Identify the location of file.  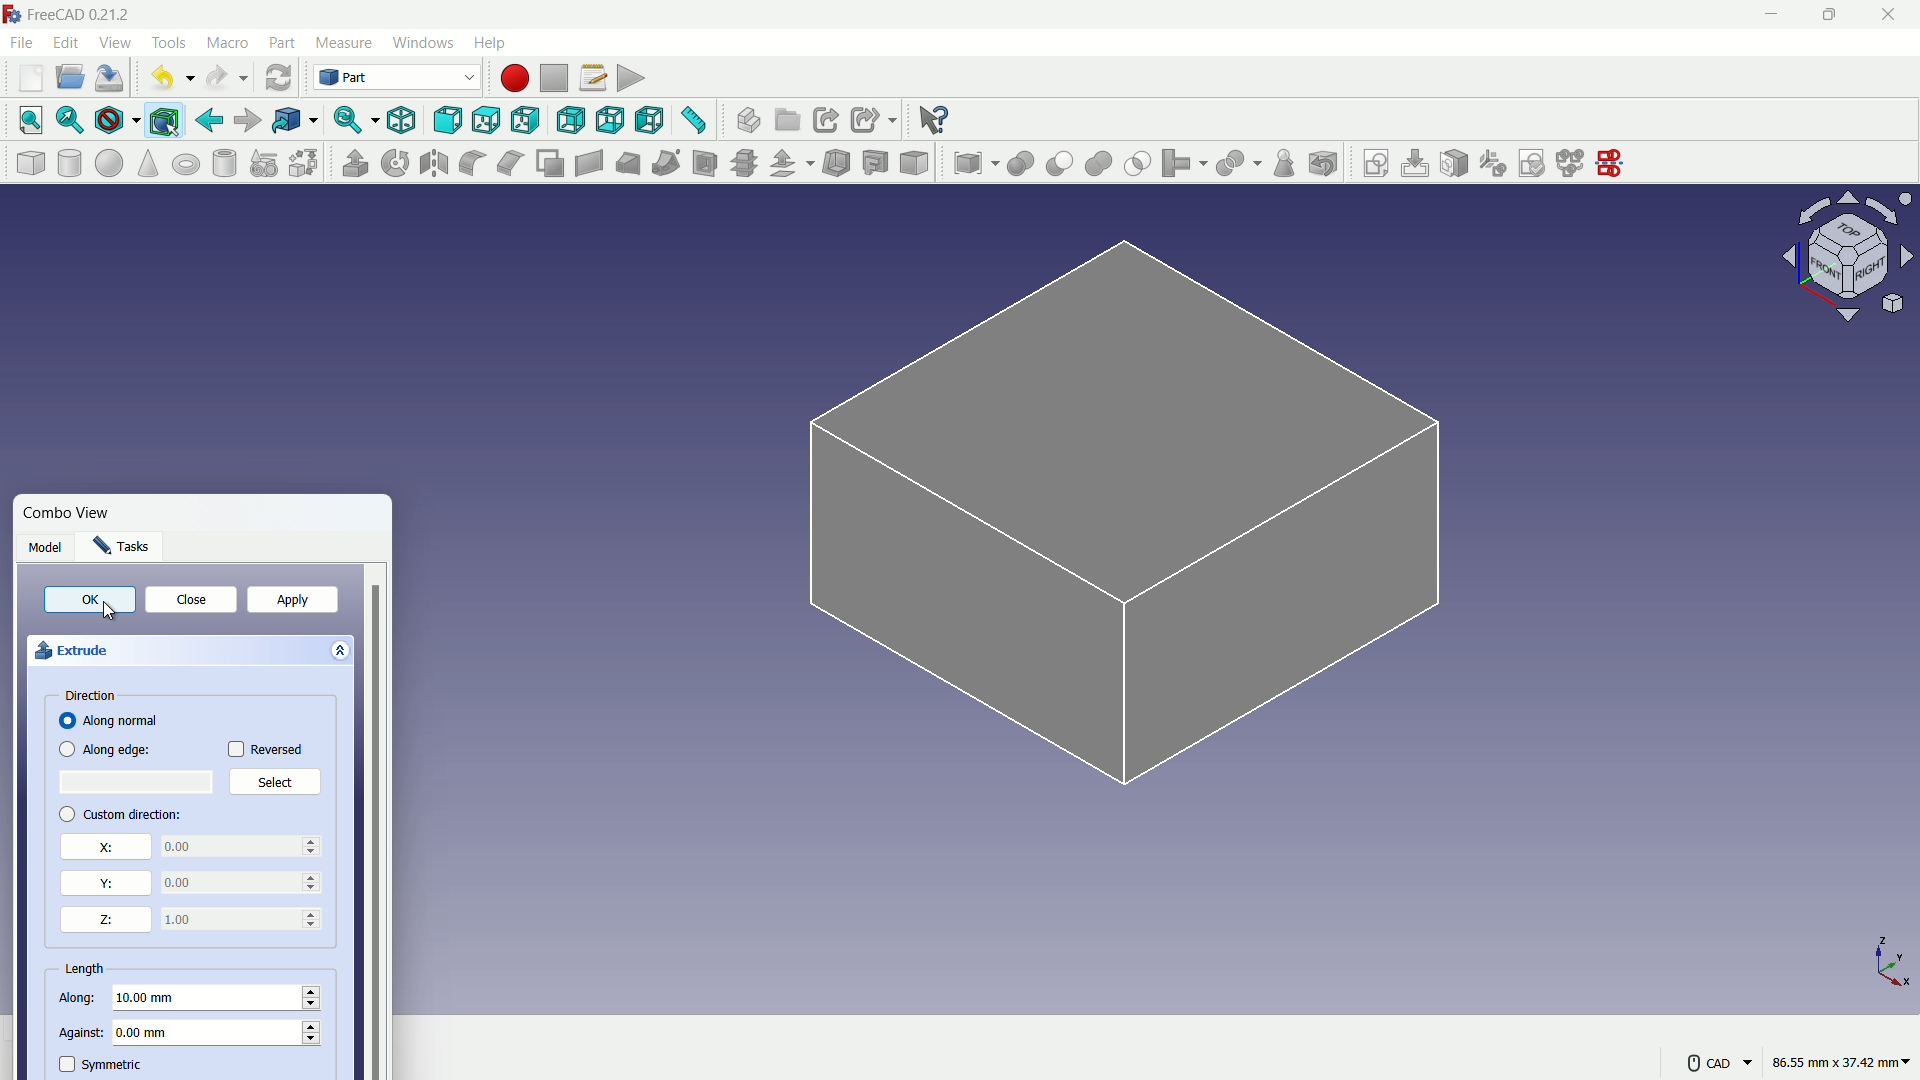
(22, 43).